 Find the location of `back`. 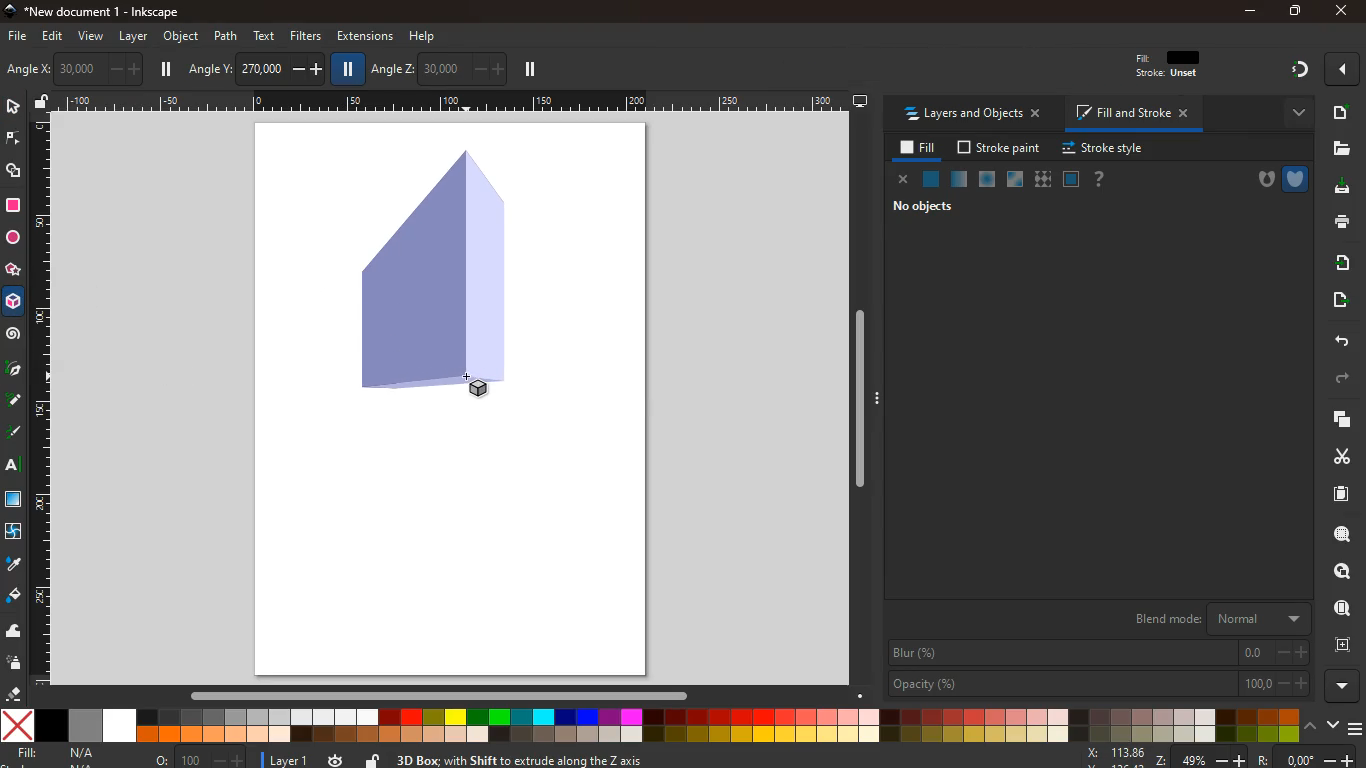

back is located at coordinates (1340, 340).